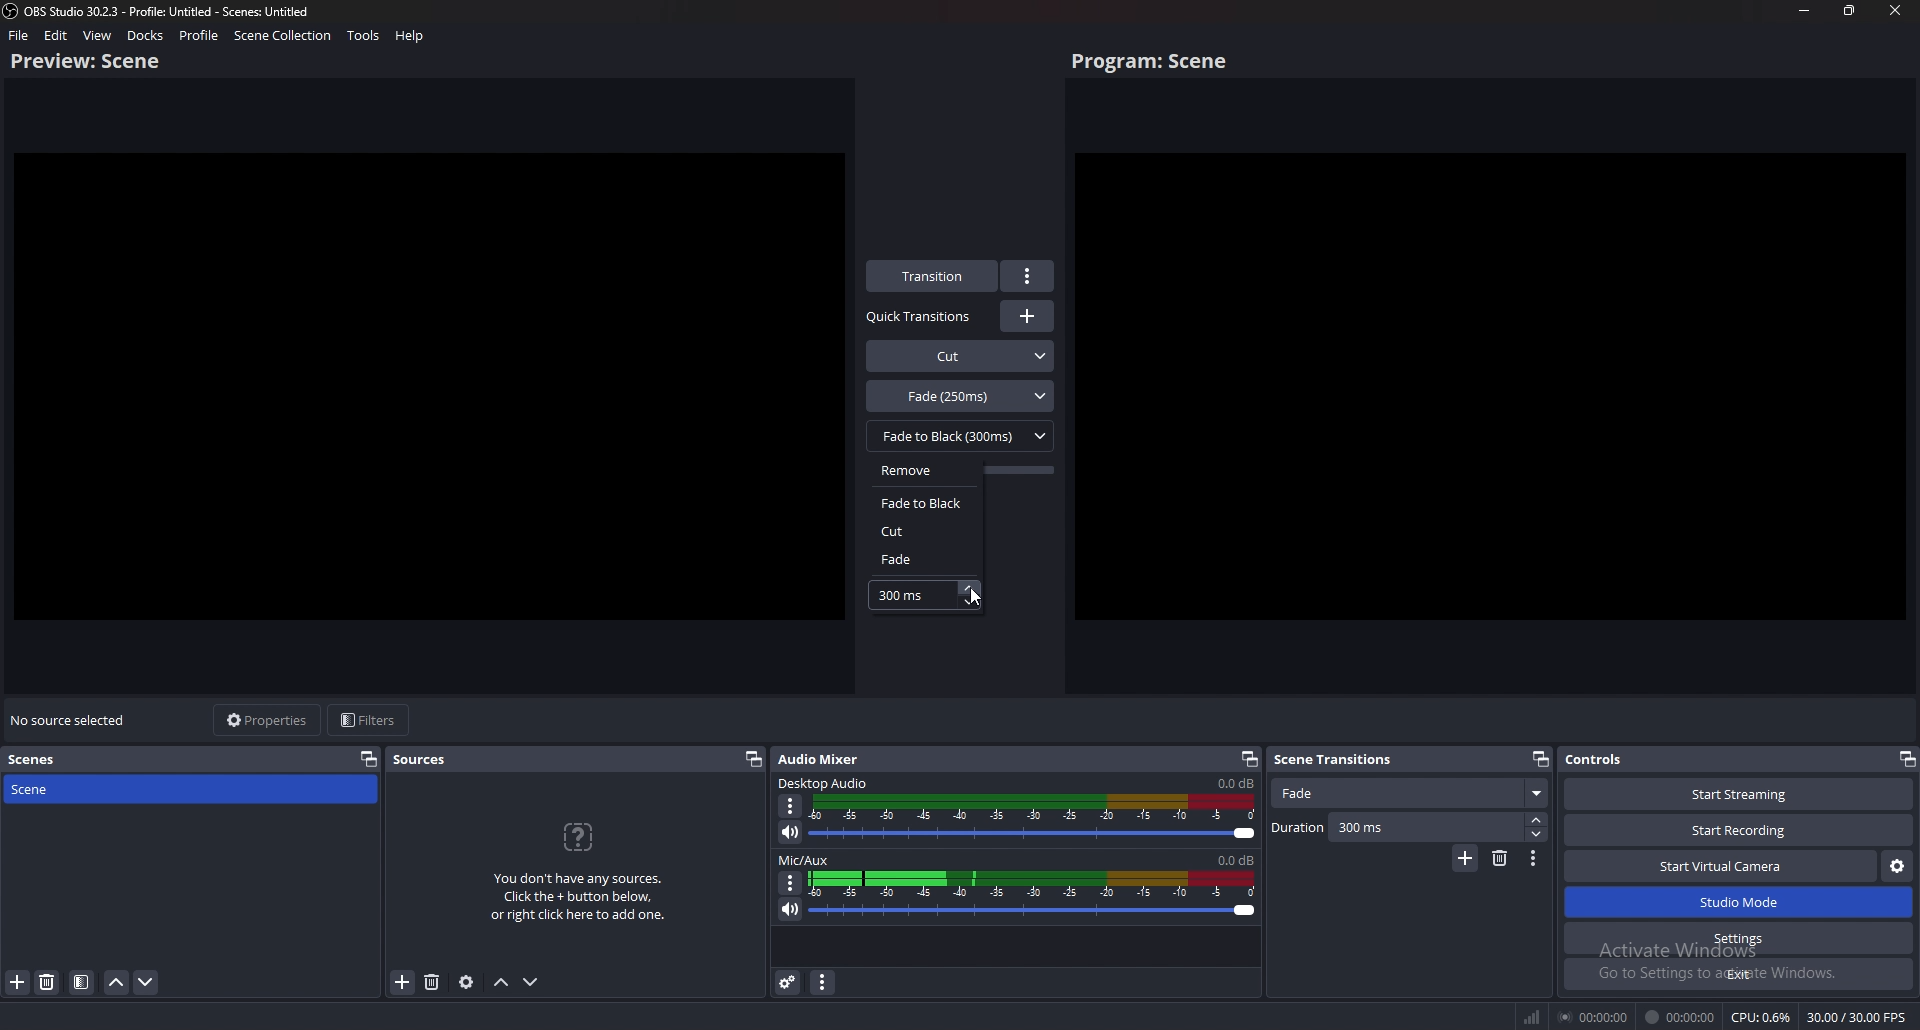  What do you see at coordinates (926, 502) in the screenshot?
I see `fade to black` at bounding box center [926, 502].